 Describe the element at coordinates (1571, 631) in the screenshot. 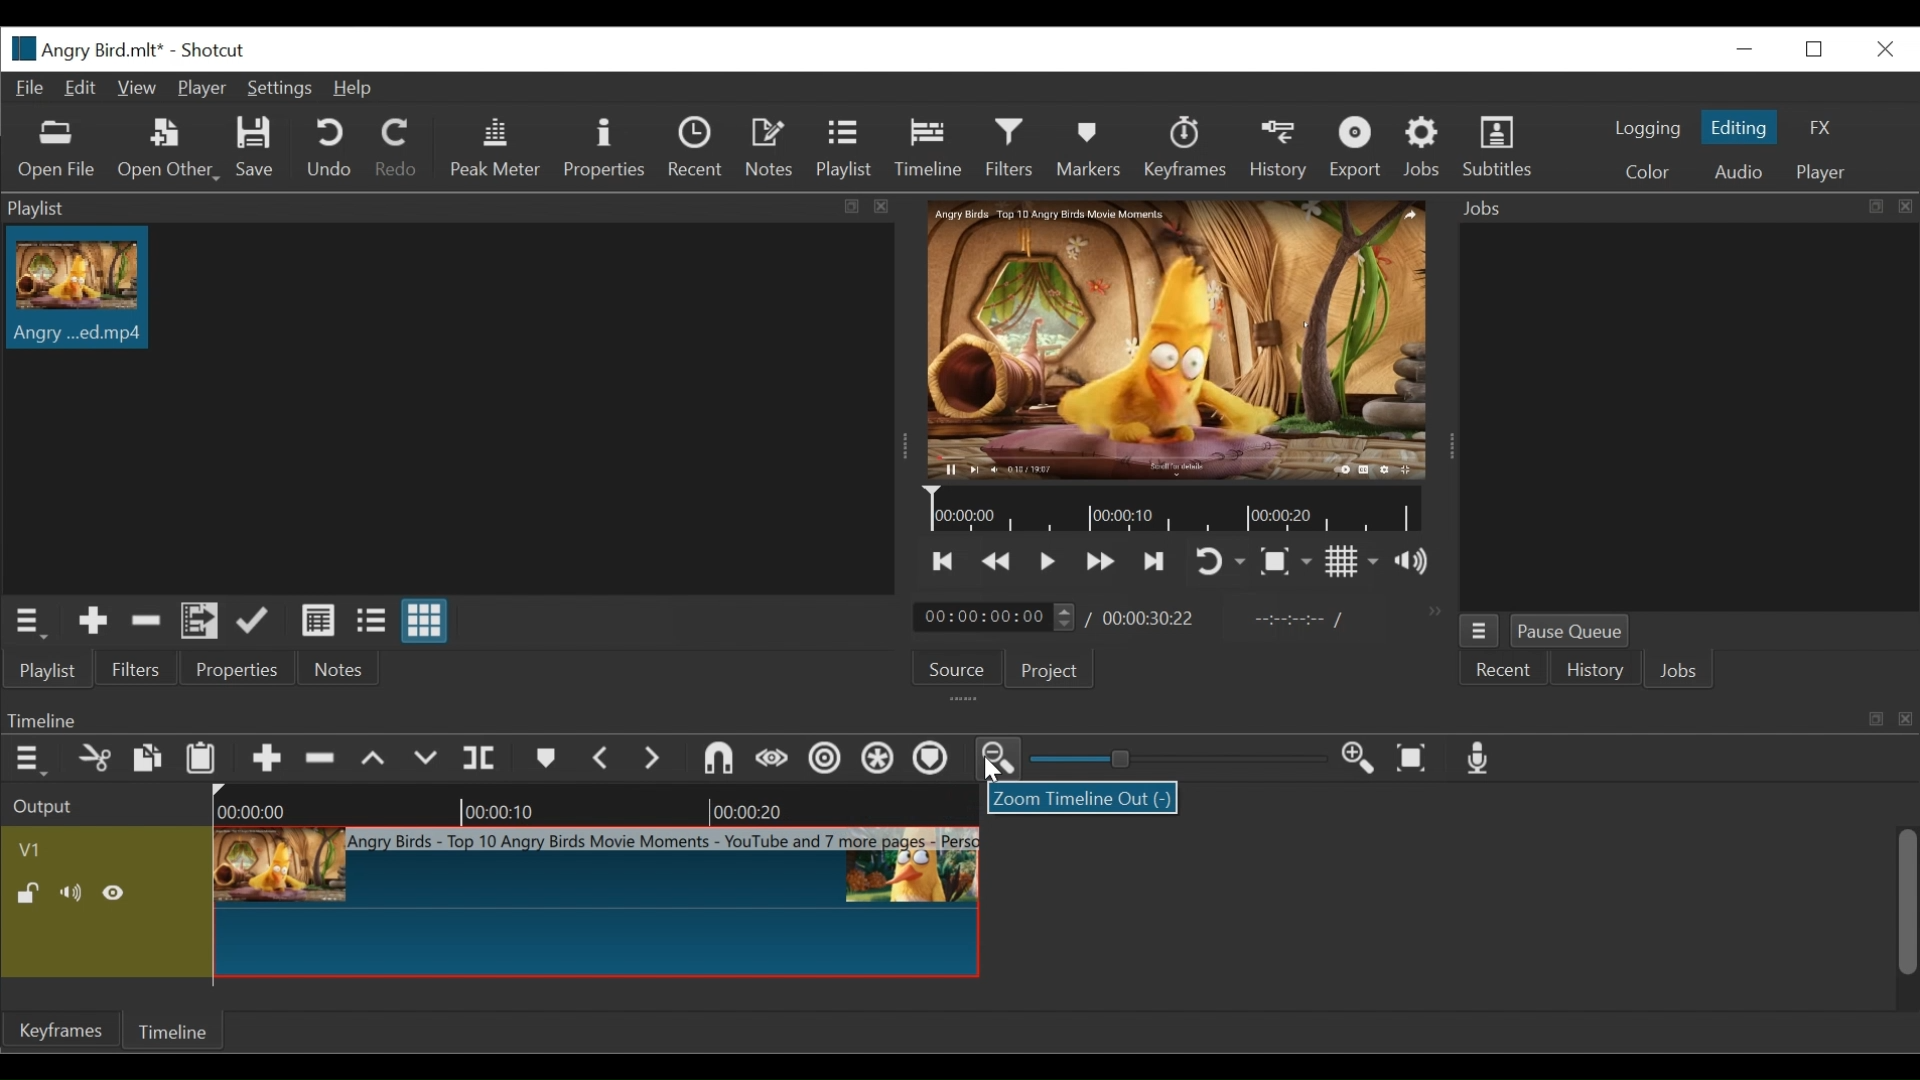

I see `Pause Queue` at that location.